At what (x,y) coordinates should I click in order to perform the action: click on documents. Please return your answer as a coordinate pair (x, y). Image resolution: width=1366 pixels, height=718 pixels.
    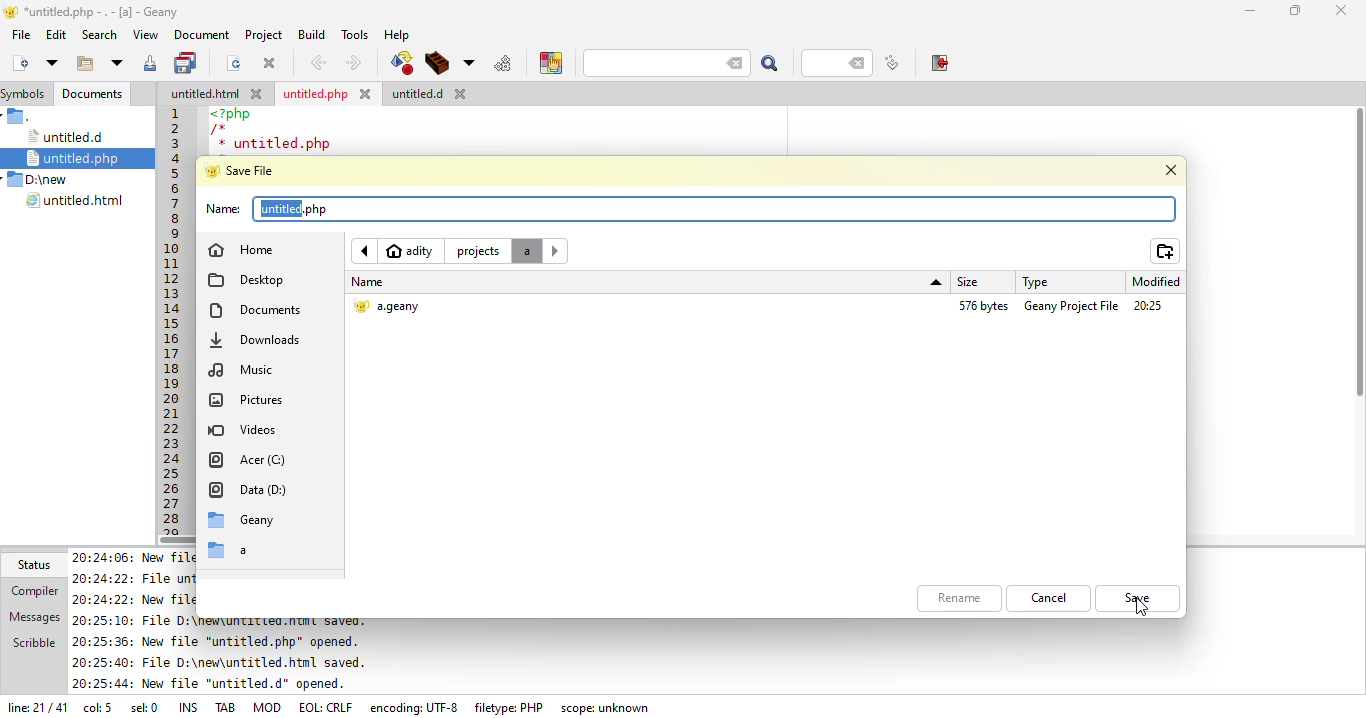
    Looking at the image, I should click on (256, 308).